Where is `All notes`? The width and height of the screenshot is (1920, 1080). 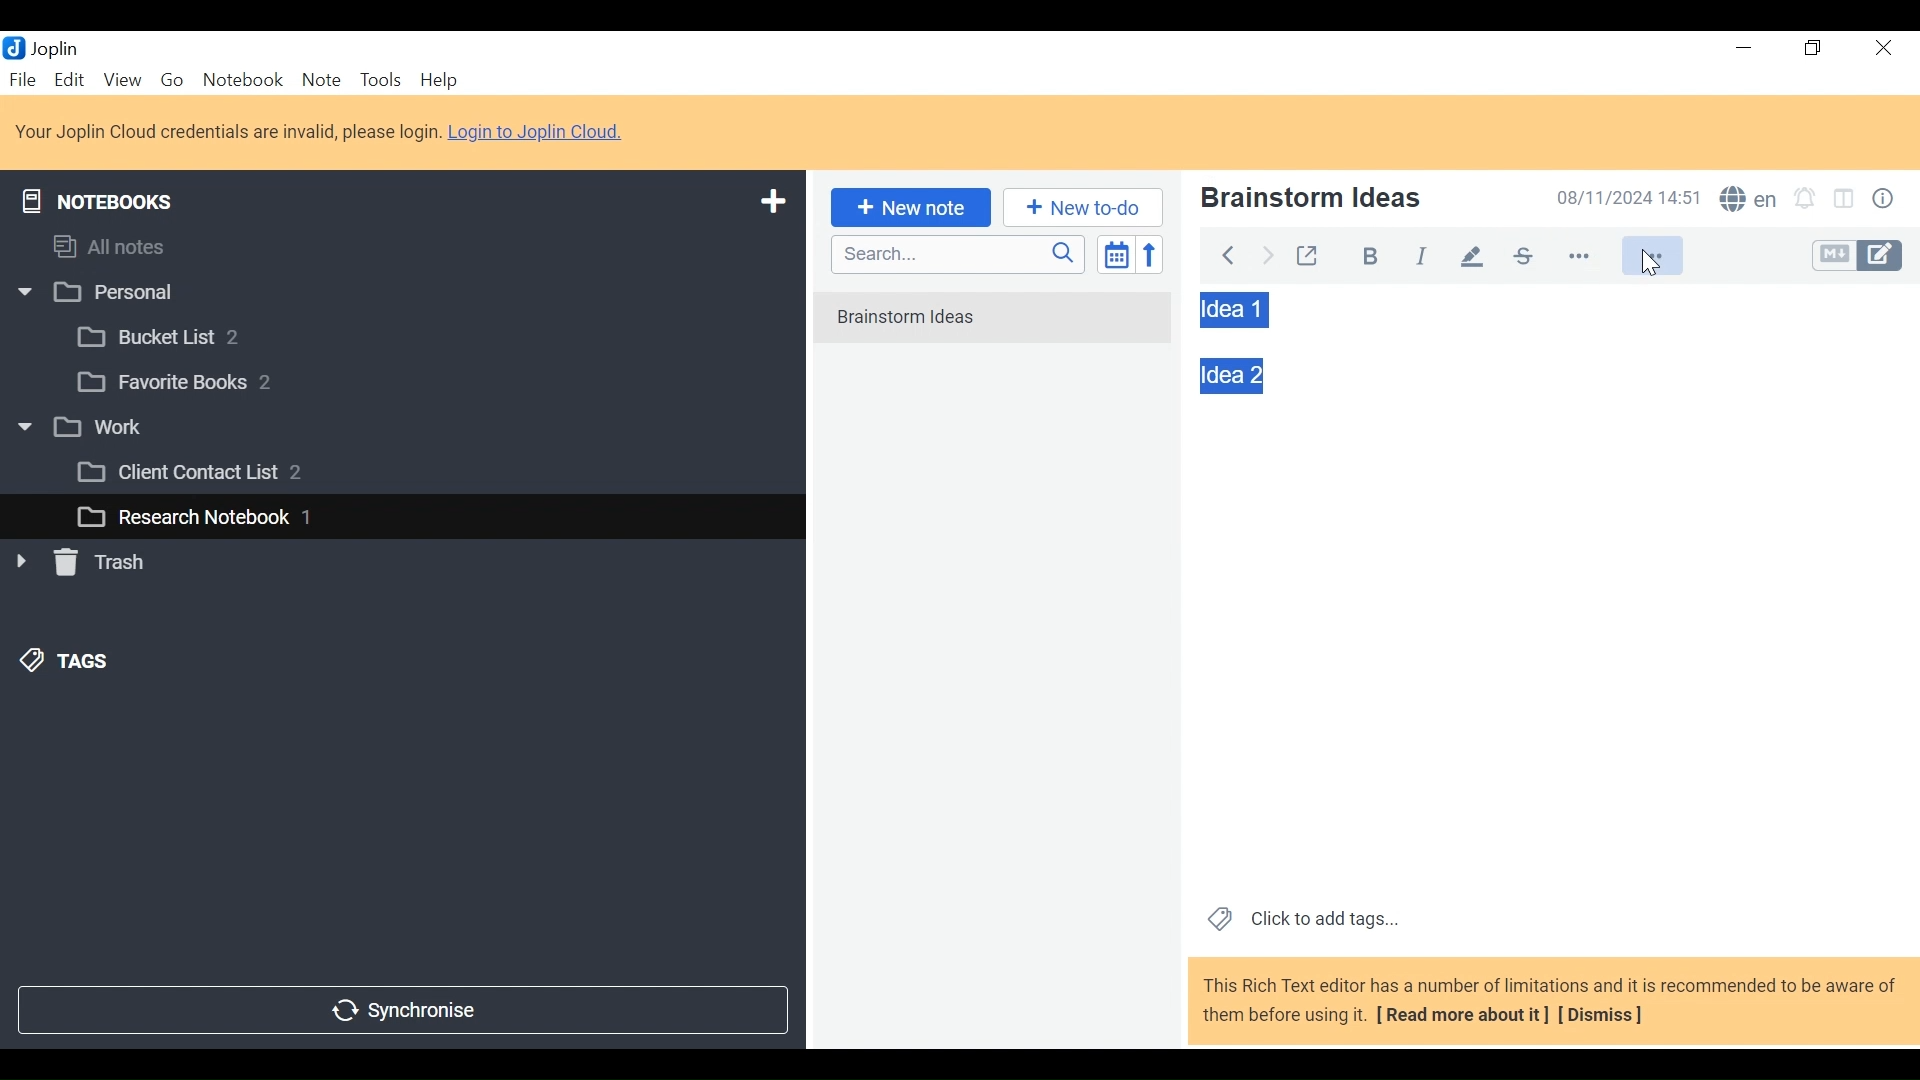
All notes is located at coordinates (128, 243).